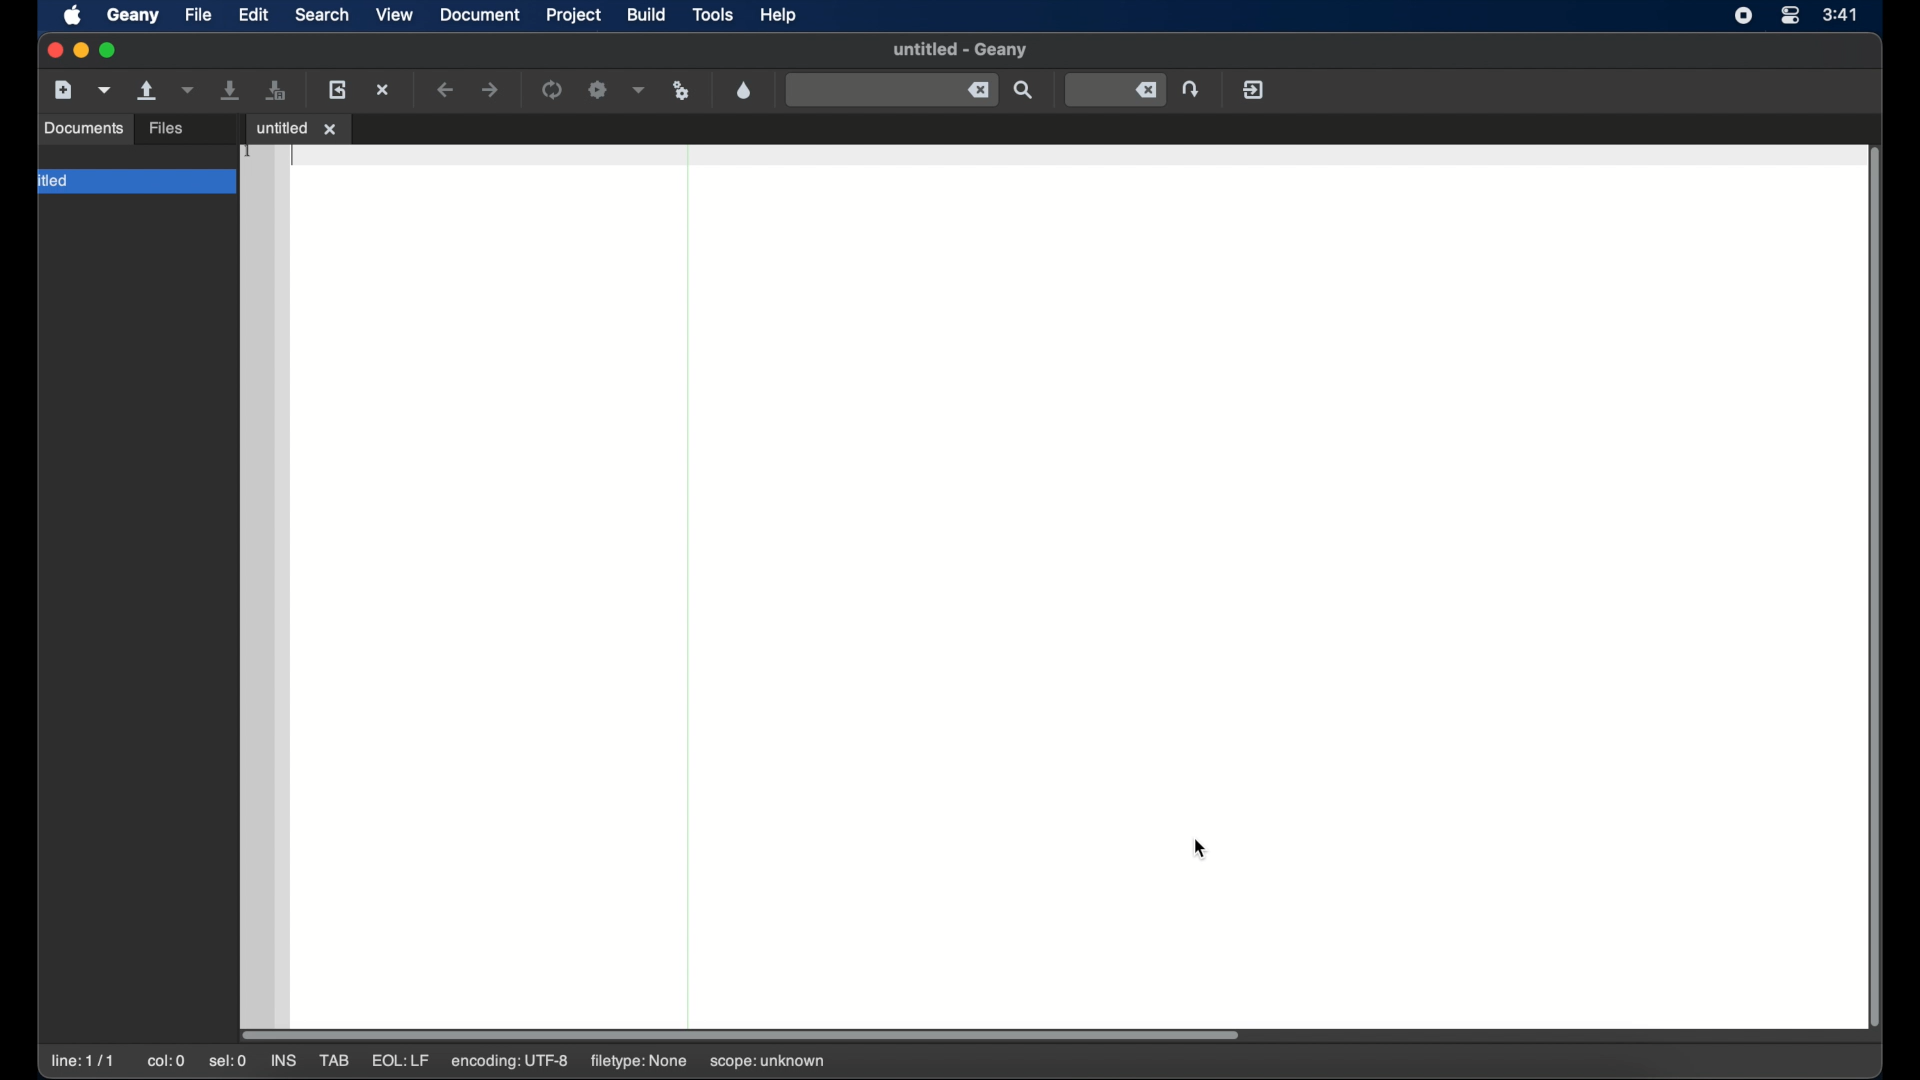 This screenshot has width=1920, height=1080. I want to click on build, so click(647, 15).